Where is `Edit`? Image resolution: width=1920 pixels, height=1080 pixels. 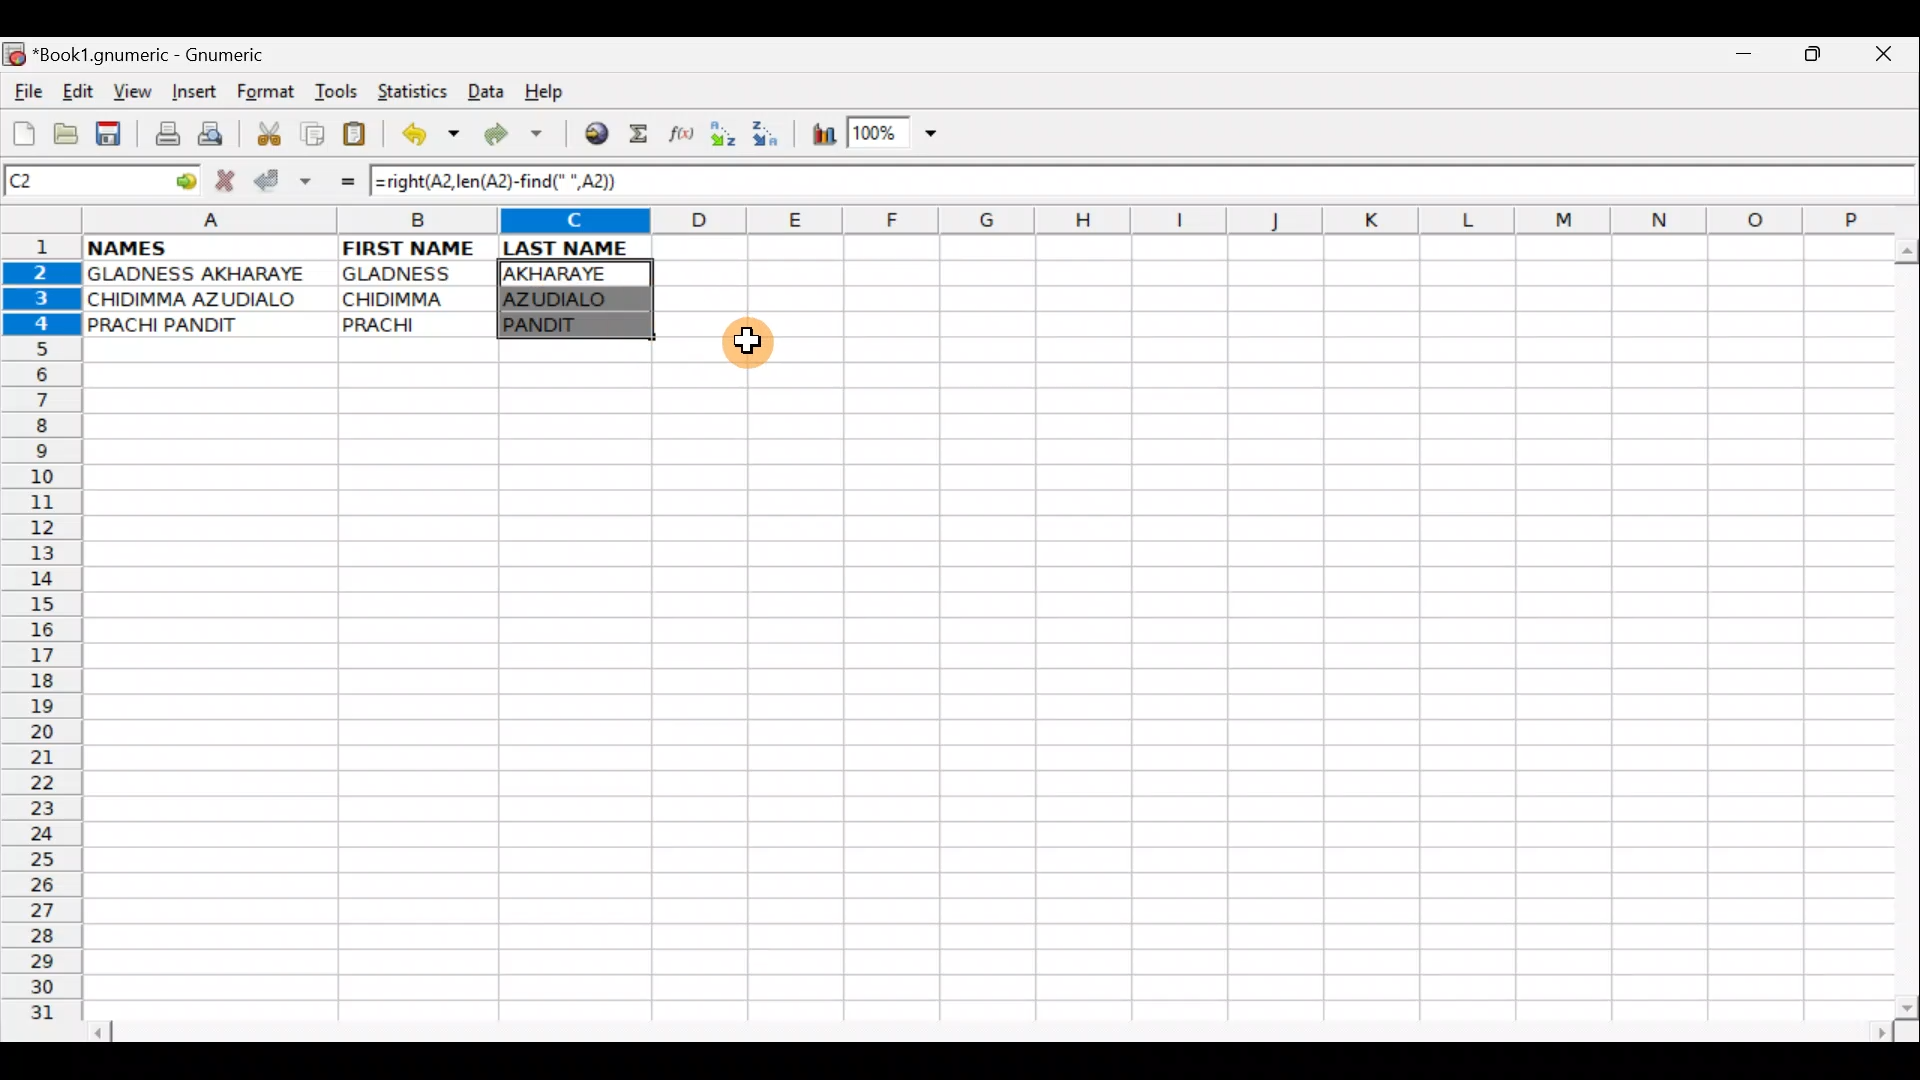
Edit is located at coordinates (77, 91).